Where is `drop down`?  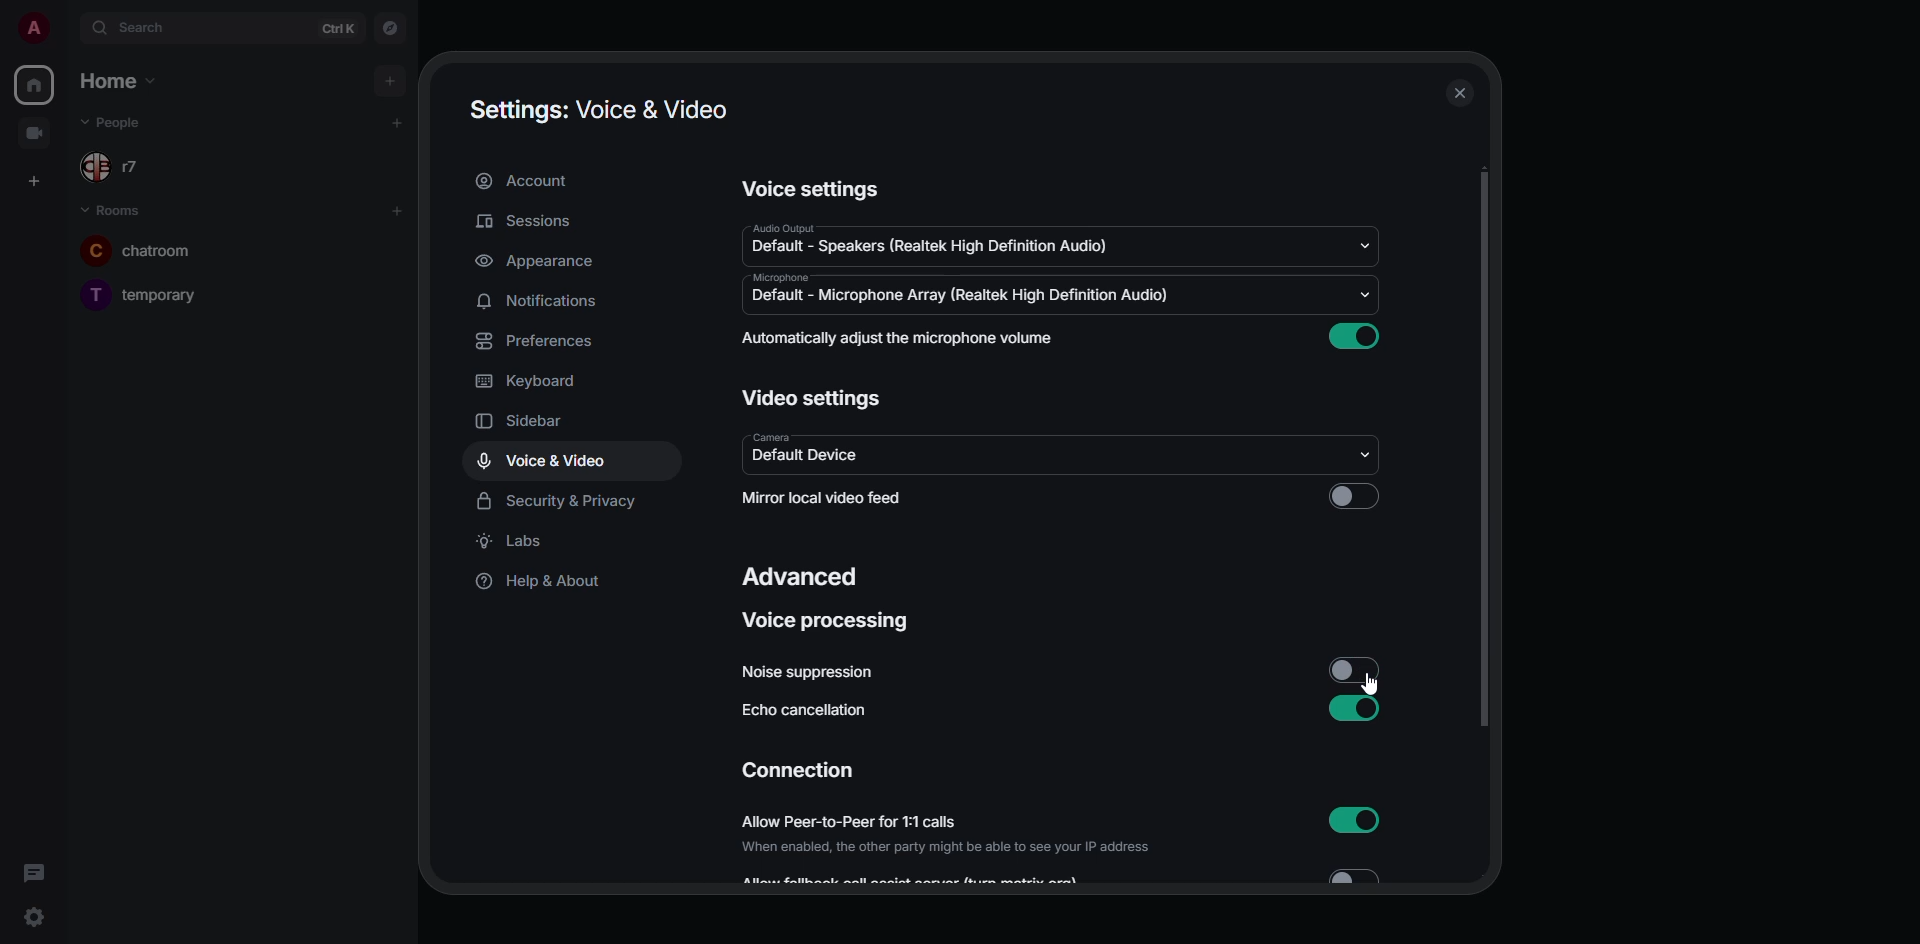 drop down is located at coordinates (1360, 295).